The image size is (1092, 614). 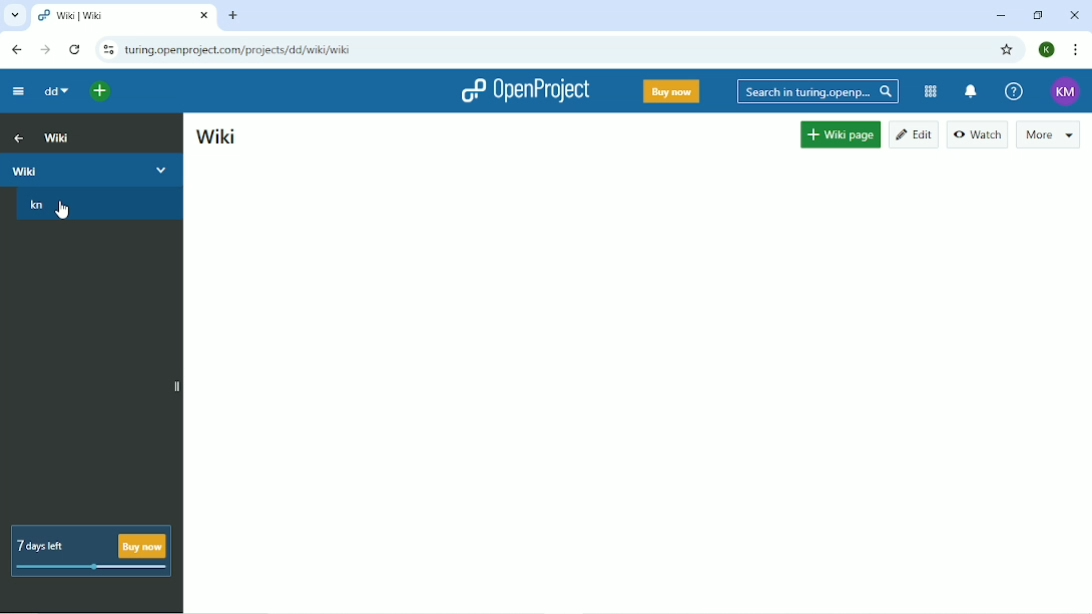 I want to click on Wiki, so click(x=220, y=137).